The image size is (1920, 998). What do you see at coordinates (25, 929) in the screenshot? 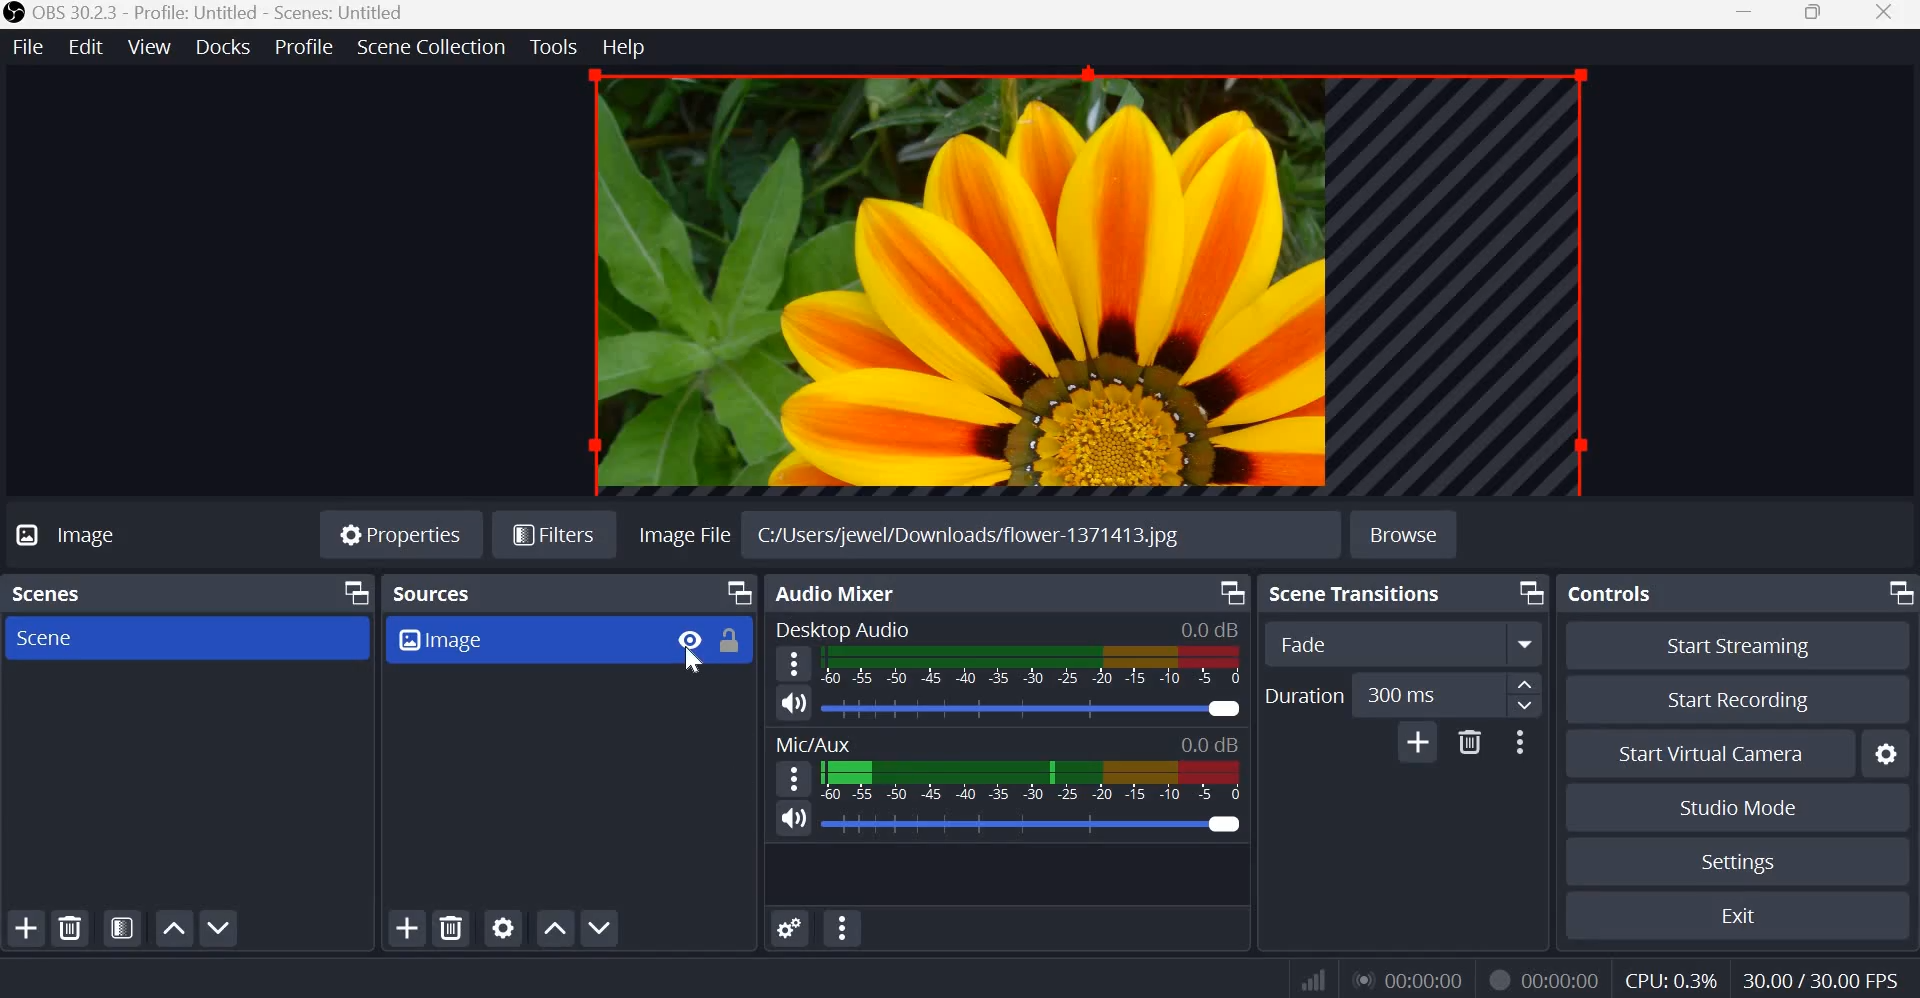
I see `Add scene` at bounding box center [25, 929].